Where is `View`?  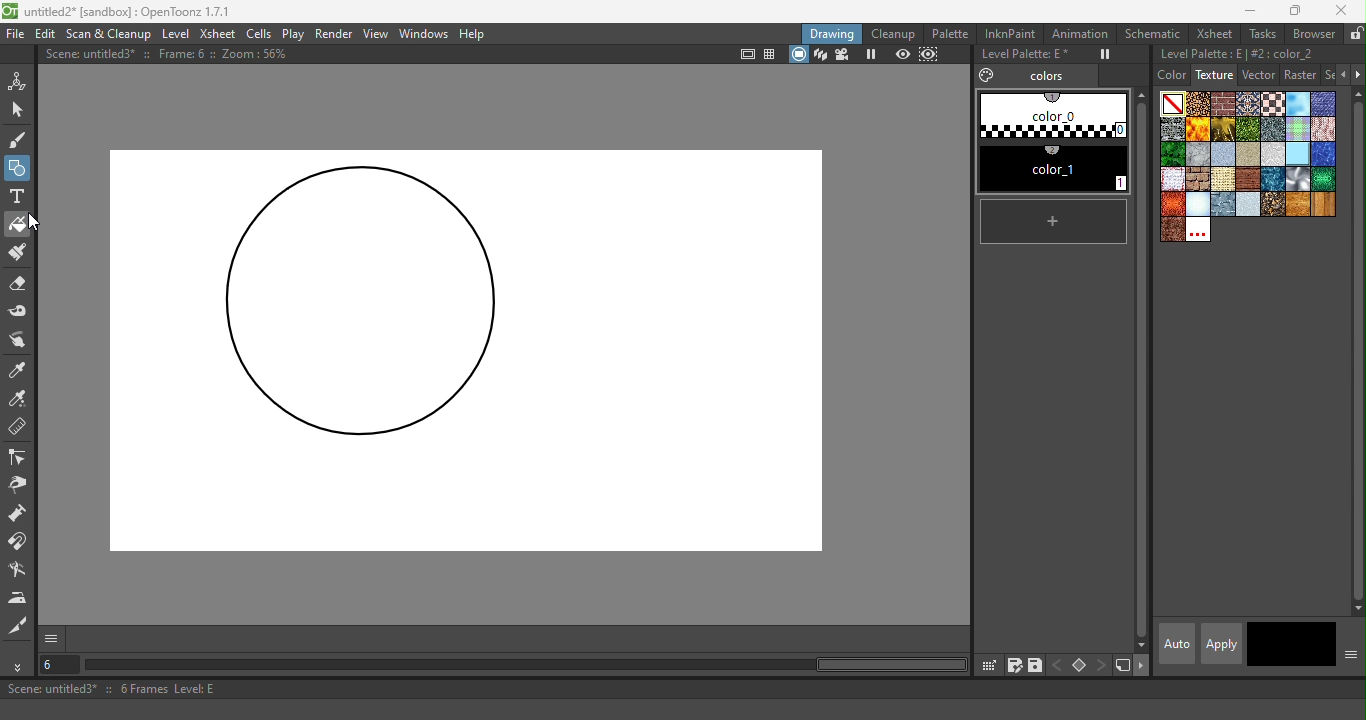 View is located at coordinates (376, 33).